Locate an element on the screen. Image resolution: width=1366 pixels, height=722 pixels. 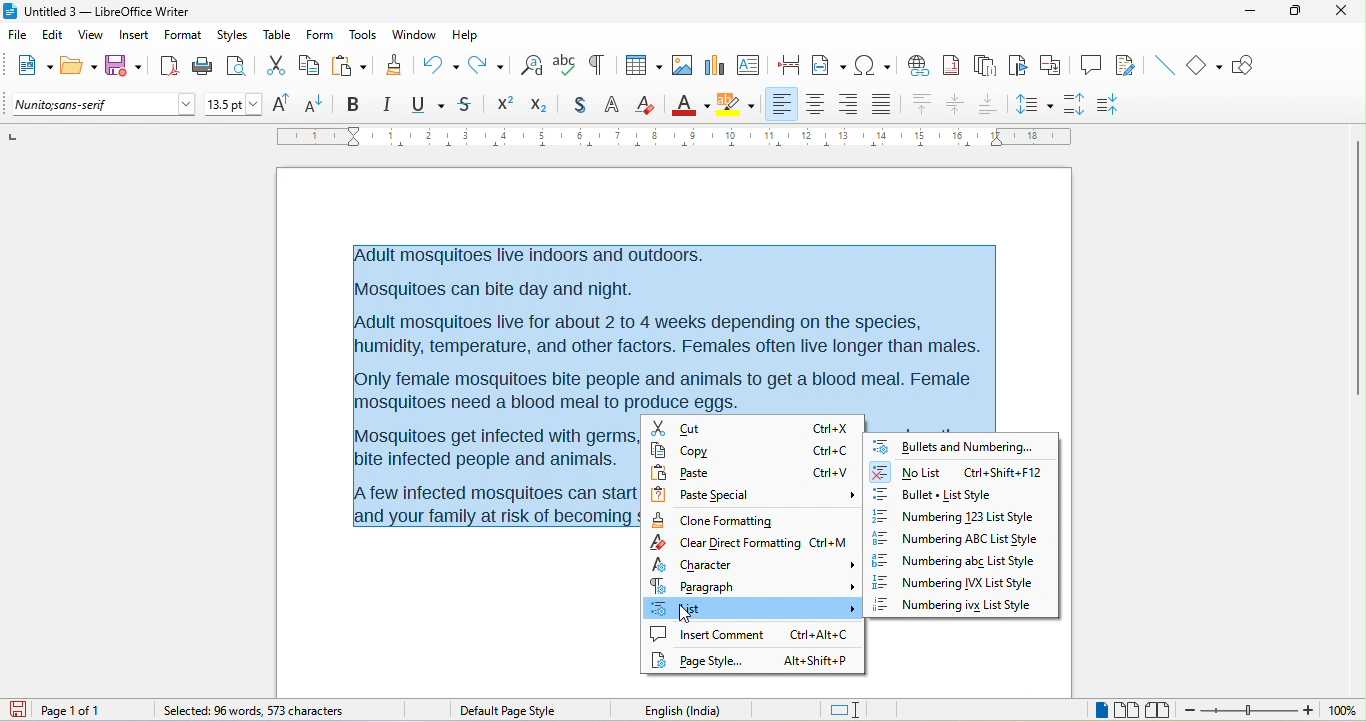
font size is located at coordinates (234, 104).